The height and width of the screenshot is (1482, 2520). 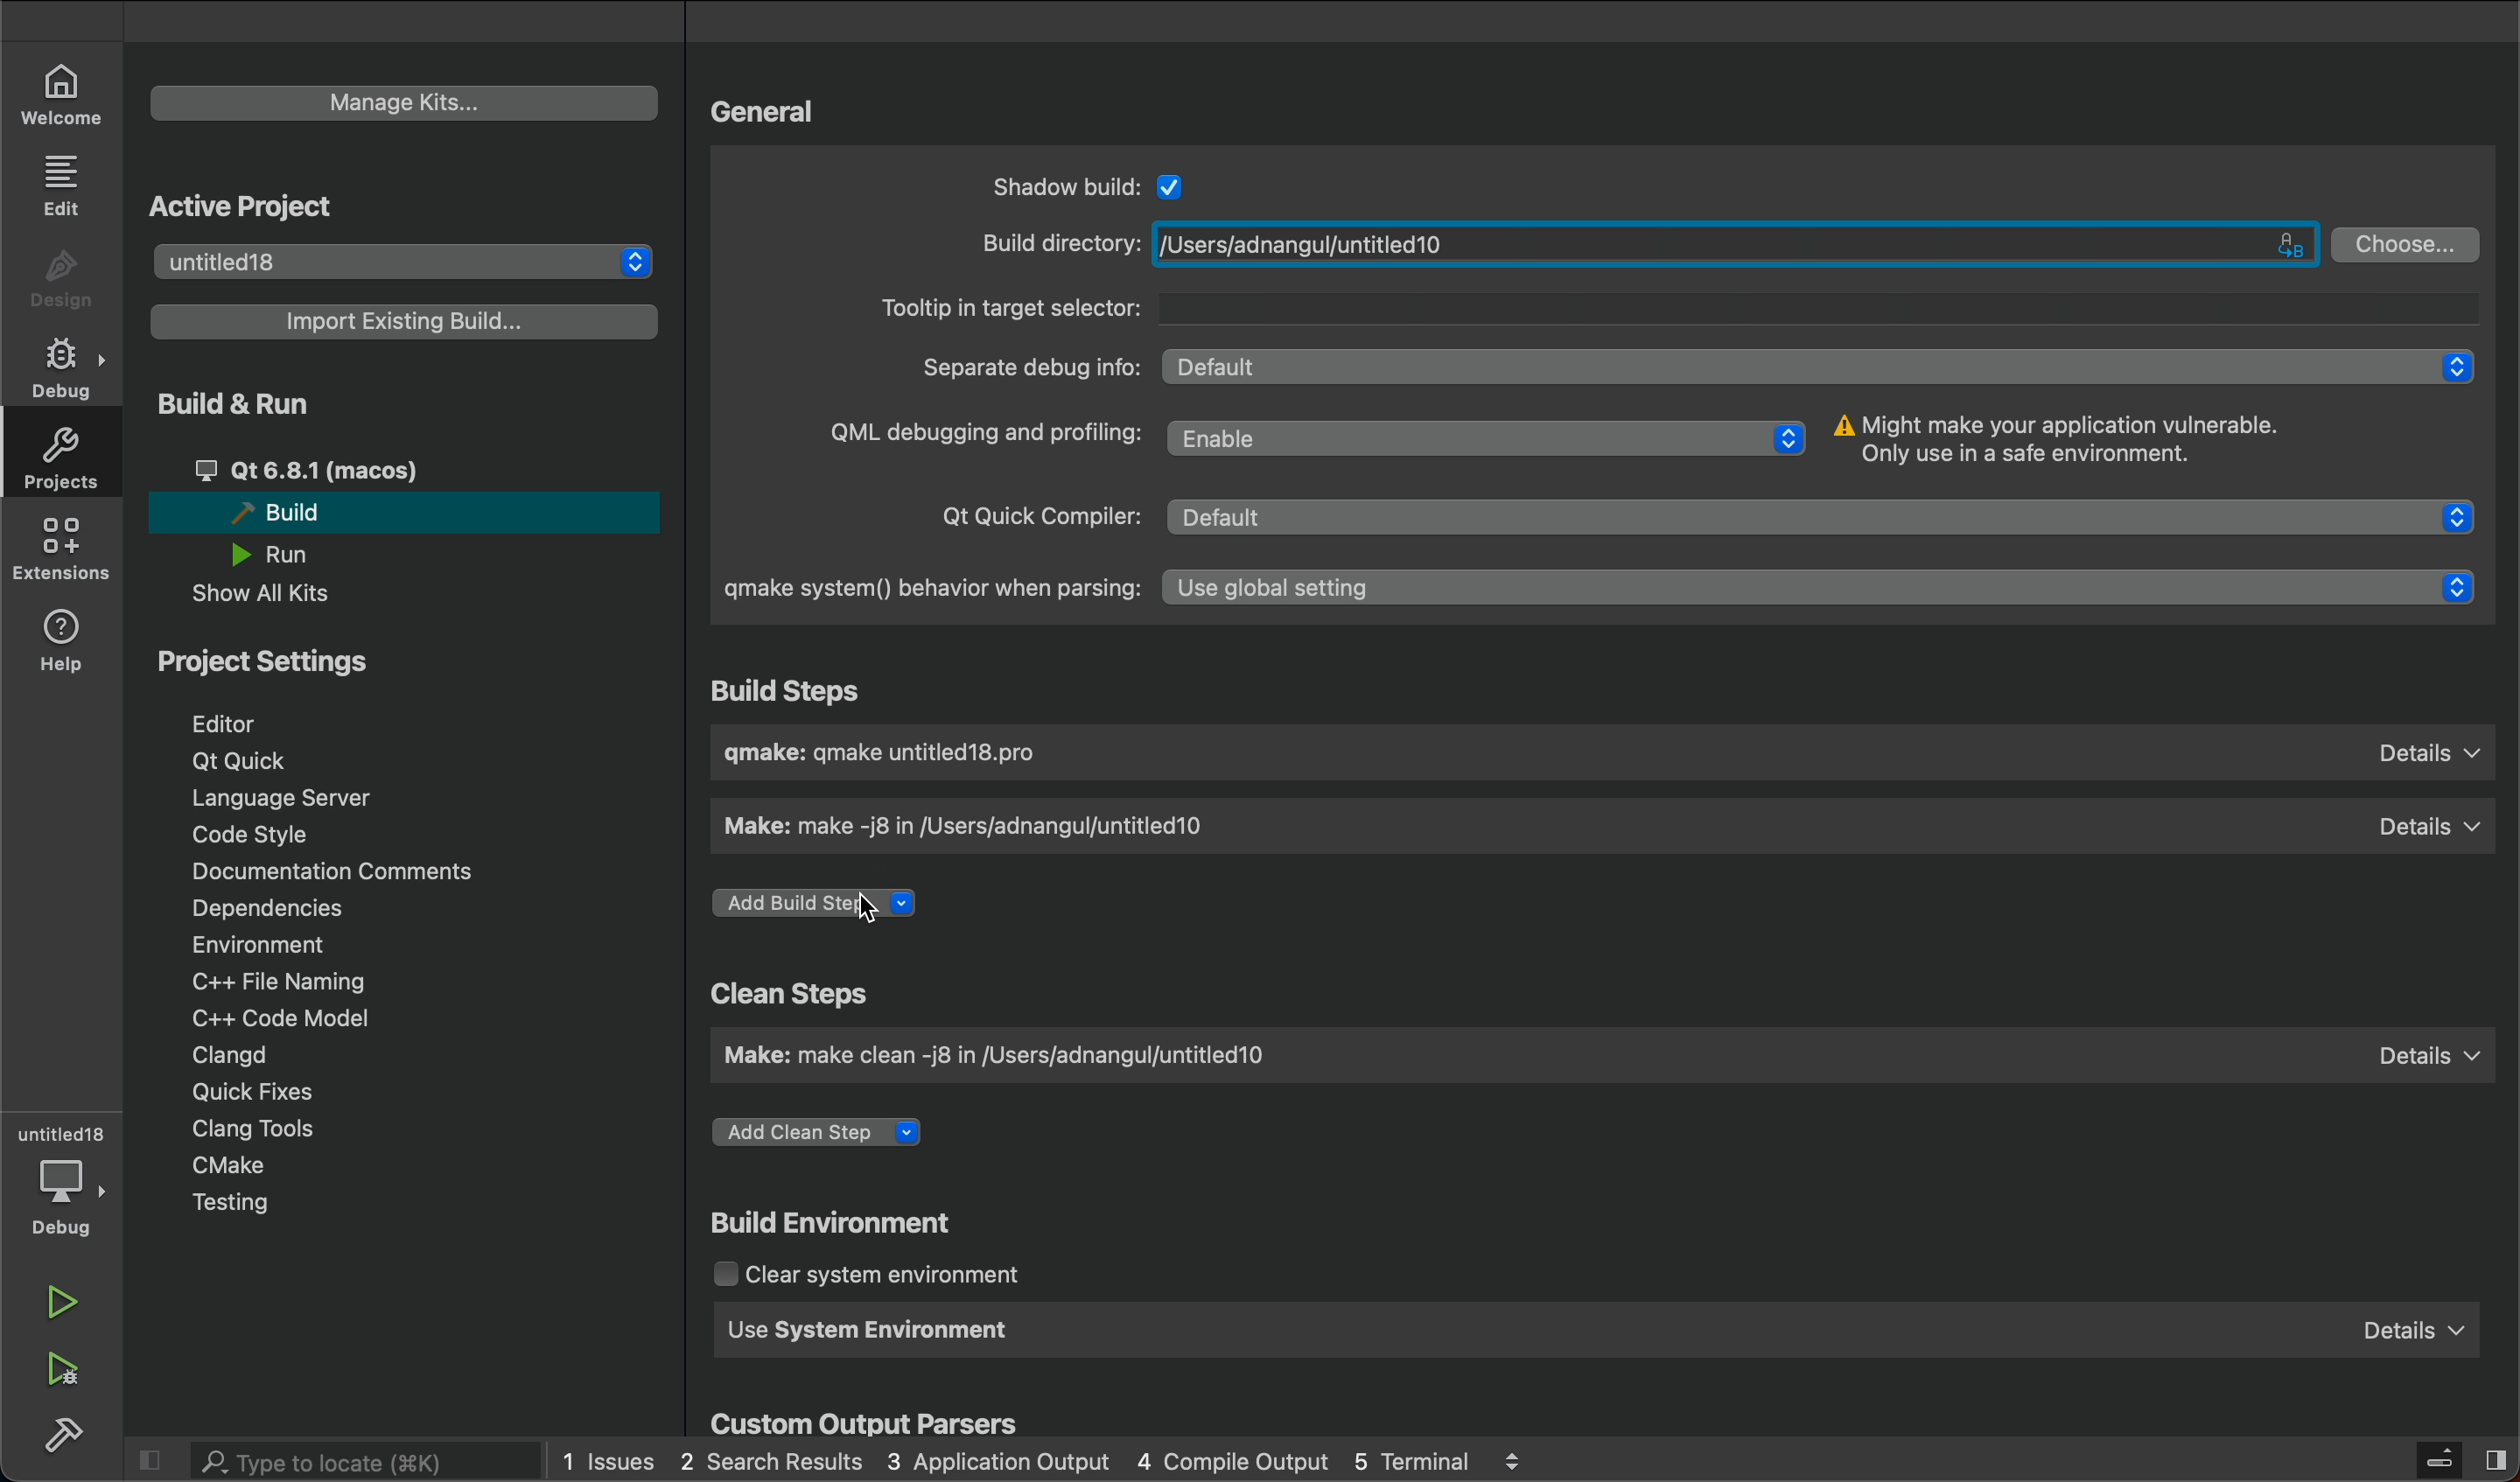 What do you see at coordinates (246, 761) in the screenshot?
I see `Qt Quick` at bounding box center [246, 761].